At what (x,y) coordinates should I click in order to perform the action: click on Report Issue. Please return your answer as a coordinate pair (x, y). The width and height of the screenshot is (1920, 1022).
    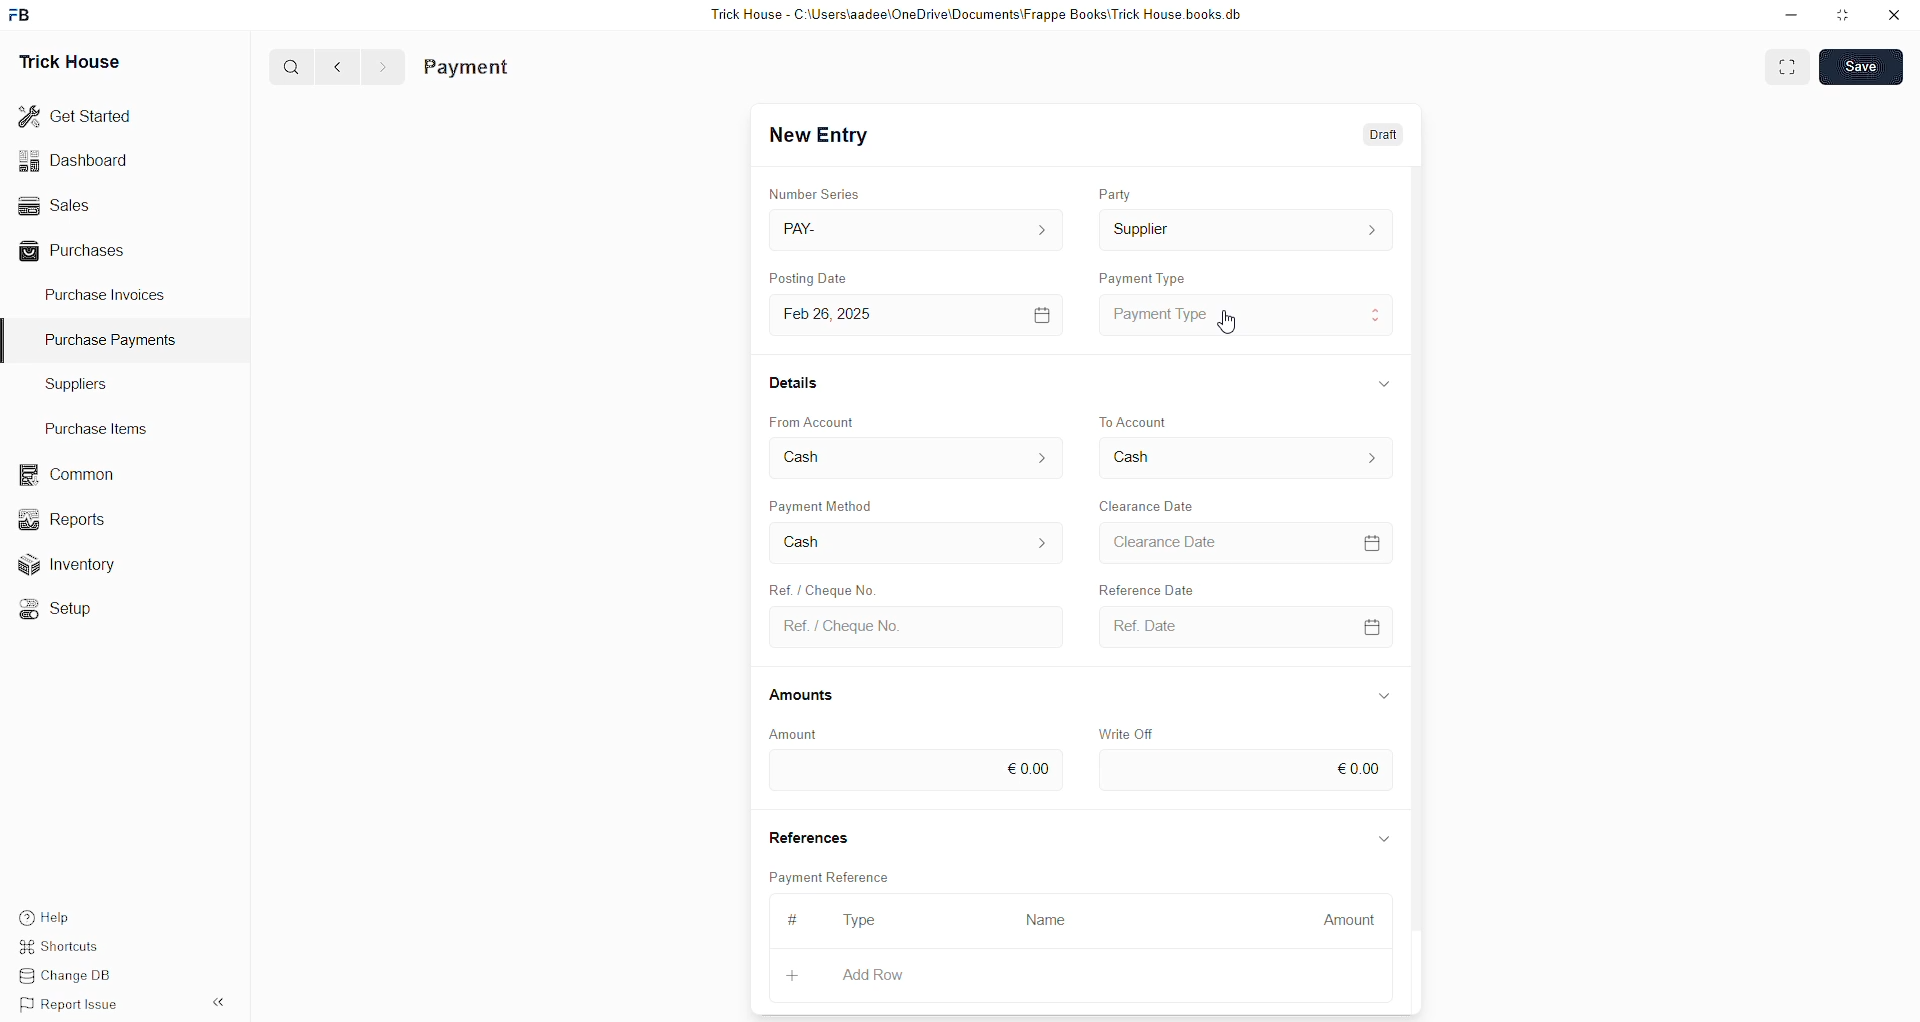
    Looking at the image, I should click on (65, 1002).